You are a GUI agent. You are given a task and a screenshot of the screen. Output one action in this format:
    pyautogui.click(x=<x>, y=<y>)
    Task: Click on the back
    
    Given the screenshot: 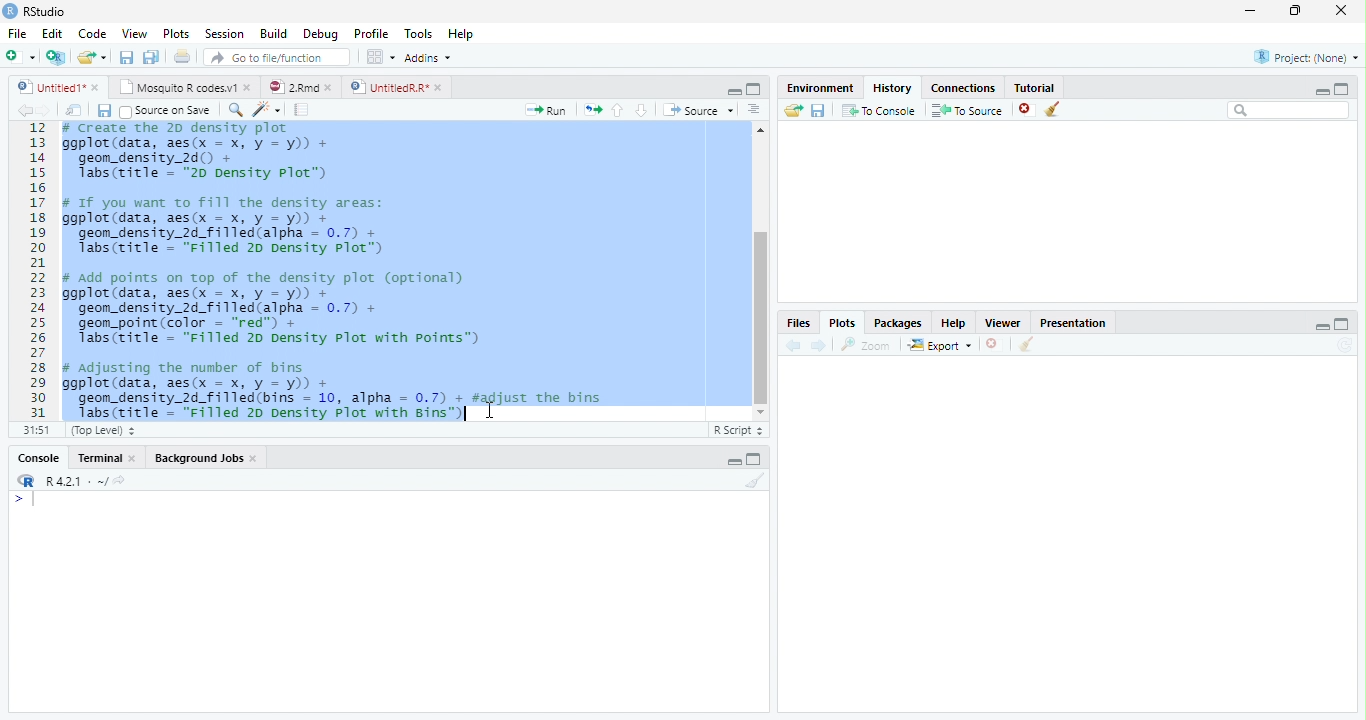 What is the action you would take?
    pyautogui.click(x=20, y=110)
    